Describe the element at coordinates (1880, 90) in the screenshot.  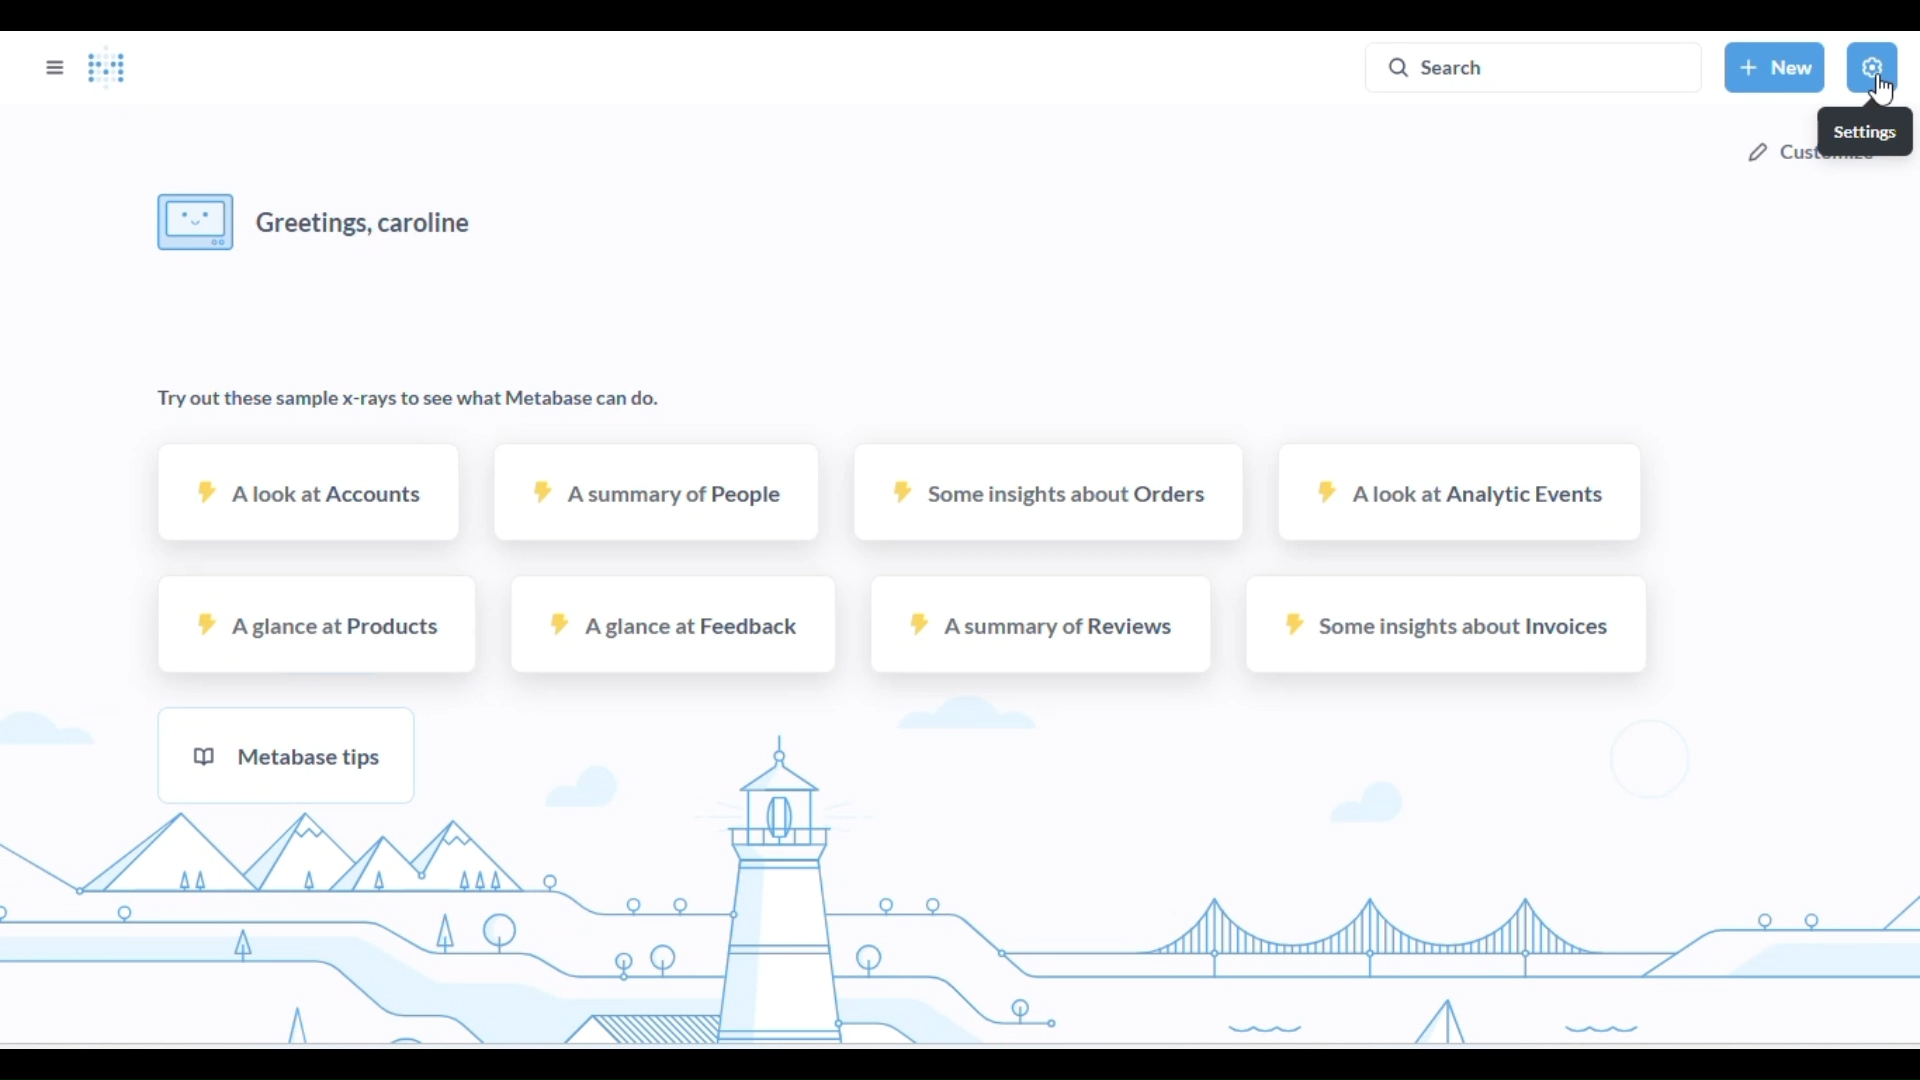
I see `cursor` at that location.